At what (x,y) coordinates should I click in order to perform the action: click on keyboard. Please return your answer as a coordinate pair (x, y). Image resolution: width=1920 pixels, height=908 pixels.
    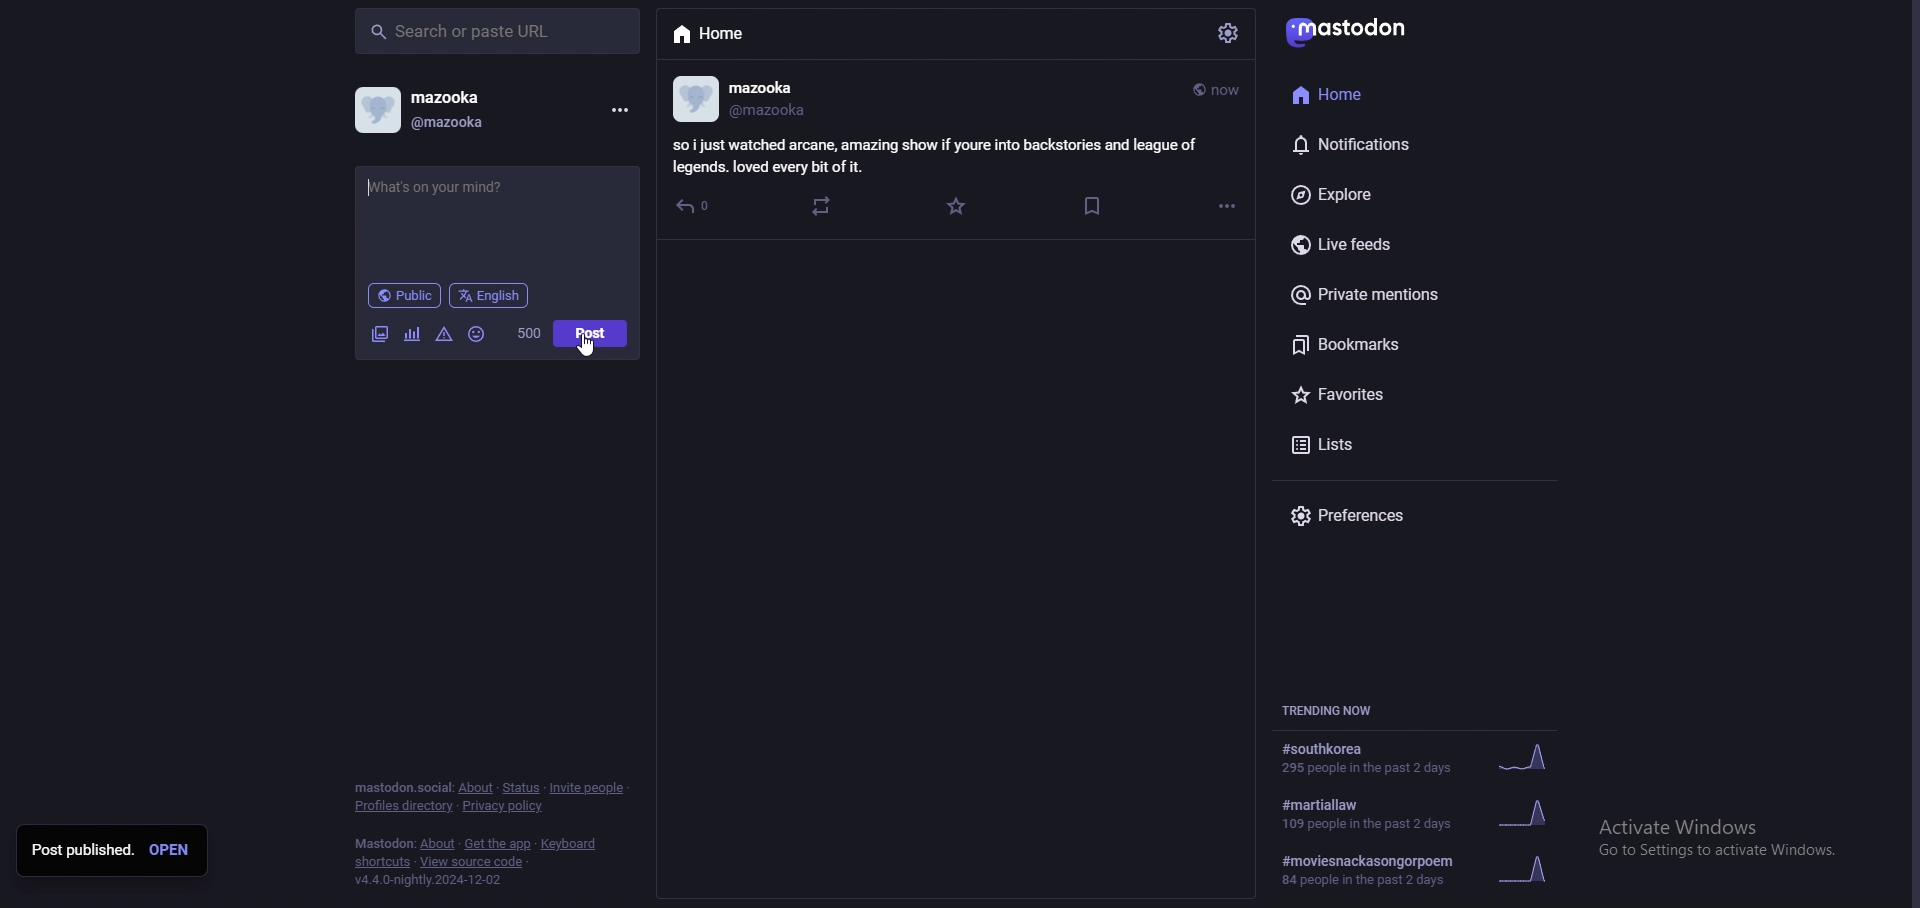
    Looking at the image, I should click on (567, 843).